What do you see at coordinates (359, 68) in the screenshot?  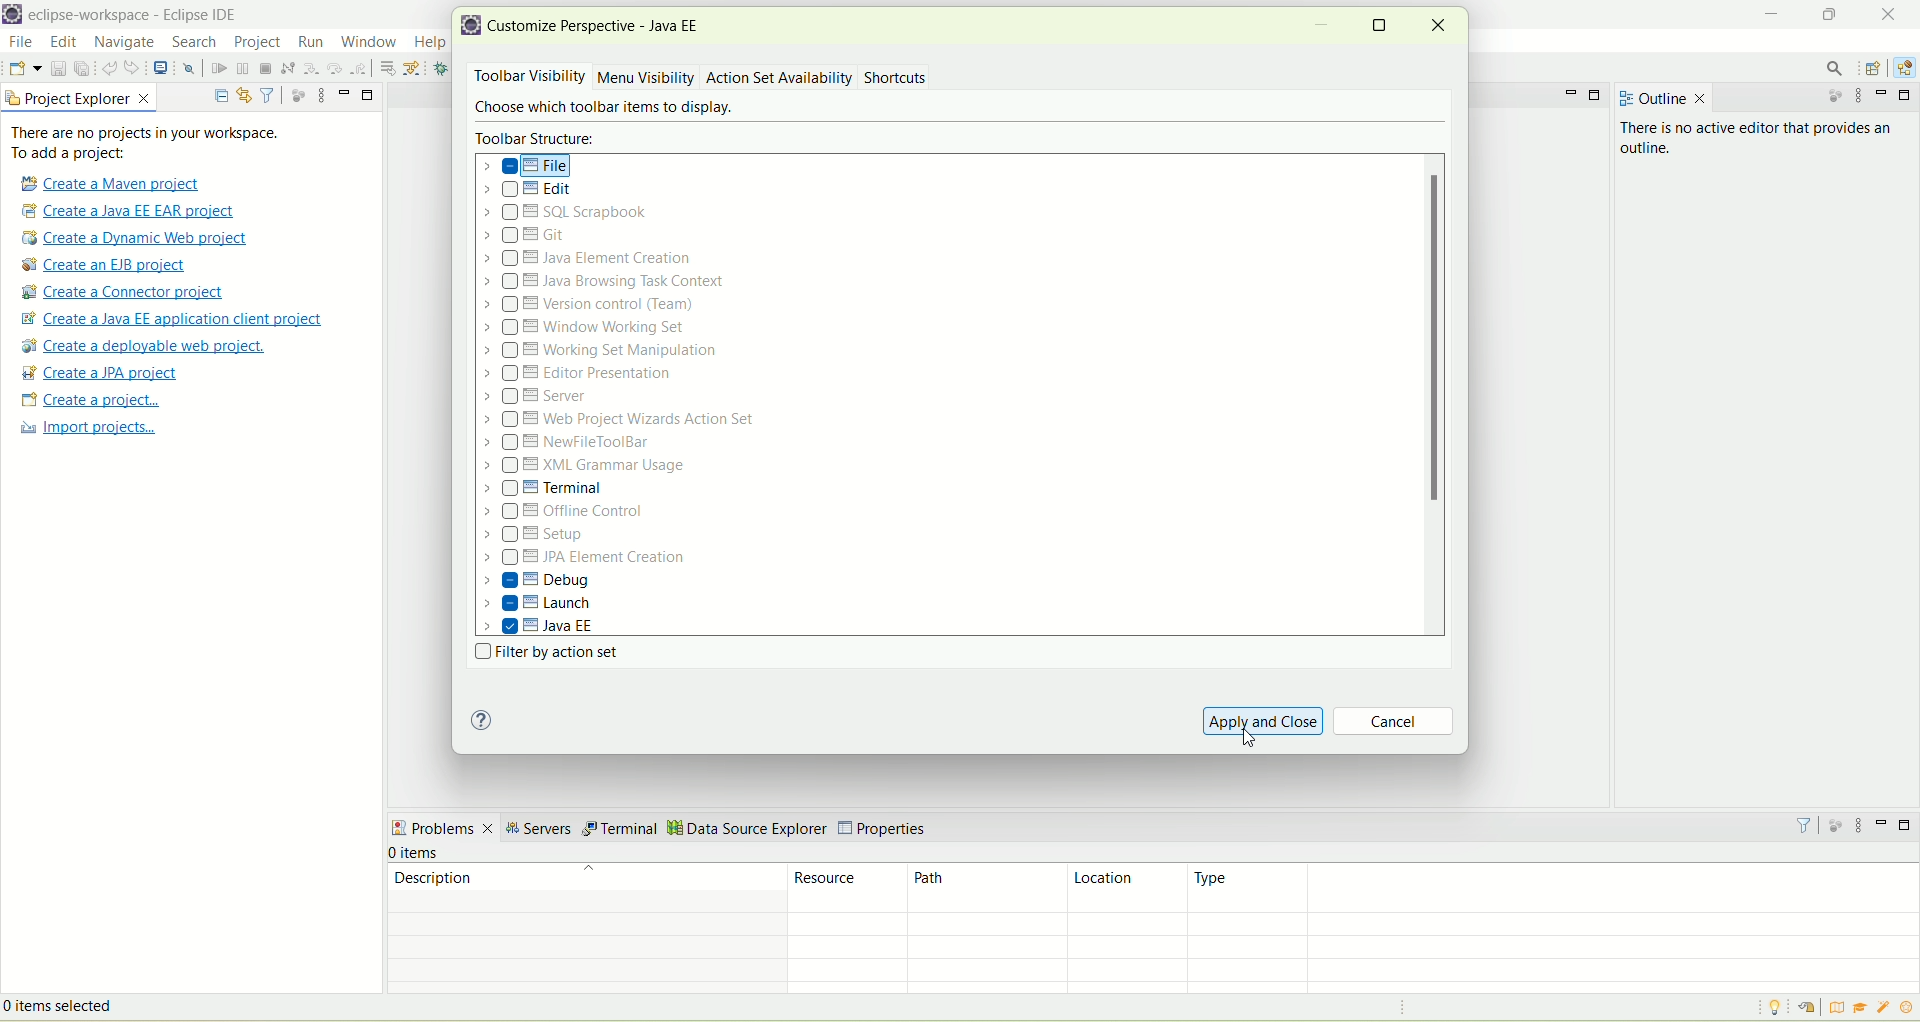 I see `step return` at bounding box center [359, 68].